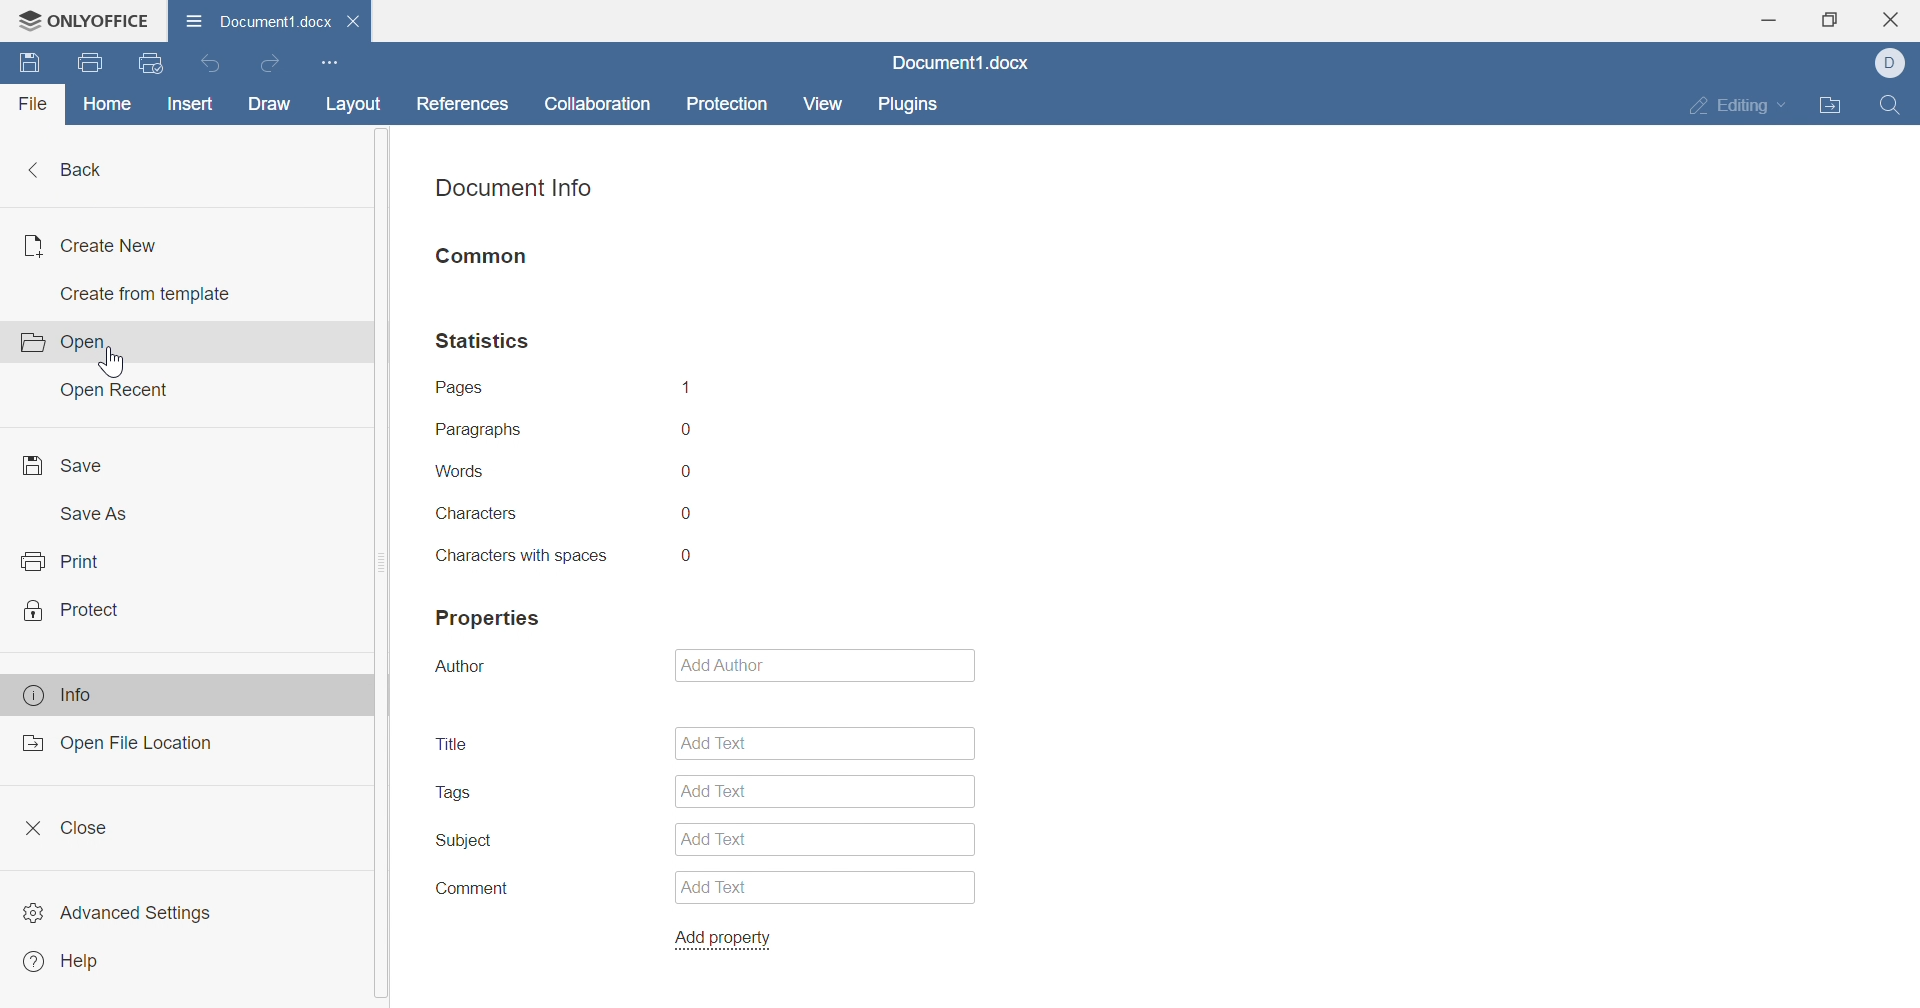 This screenshot has width=1920, height=1008. I want to click on collaboration, so click(598, 105).